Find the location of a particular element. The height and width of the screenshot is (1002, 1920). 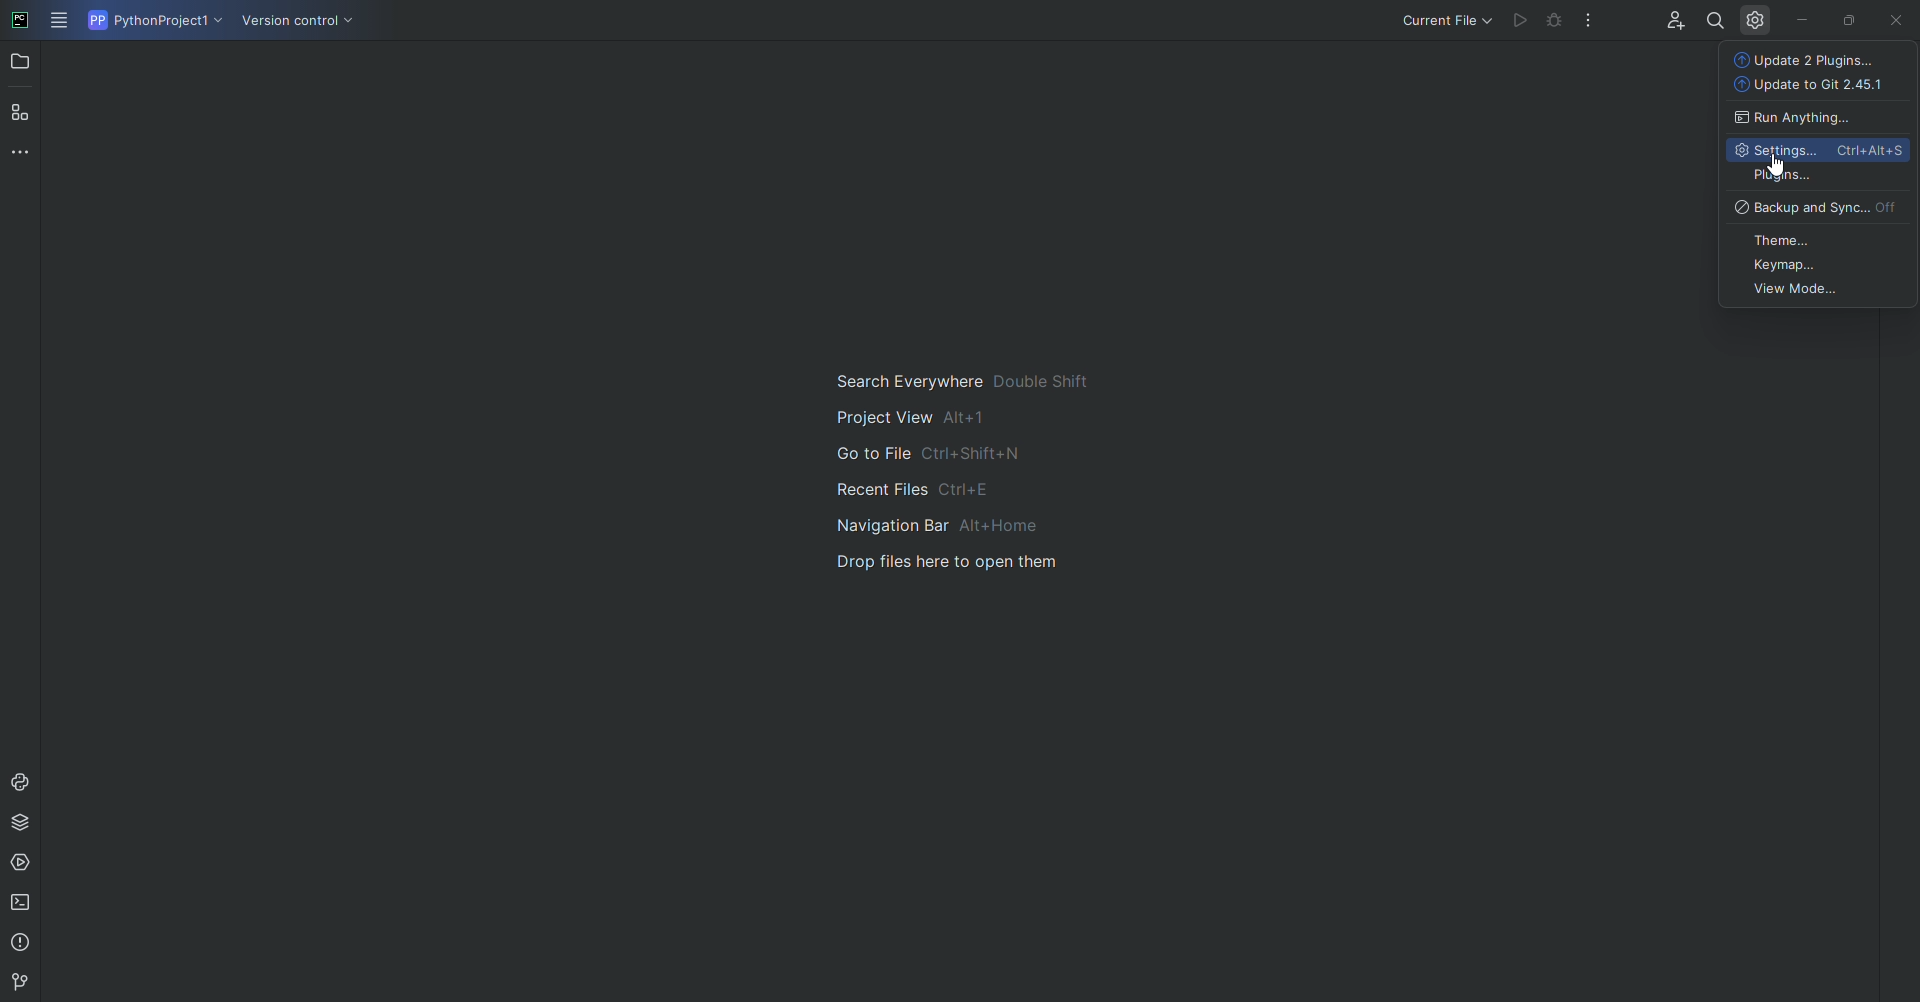

Structure is located at coordinates (22, 111).